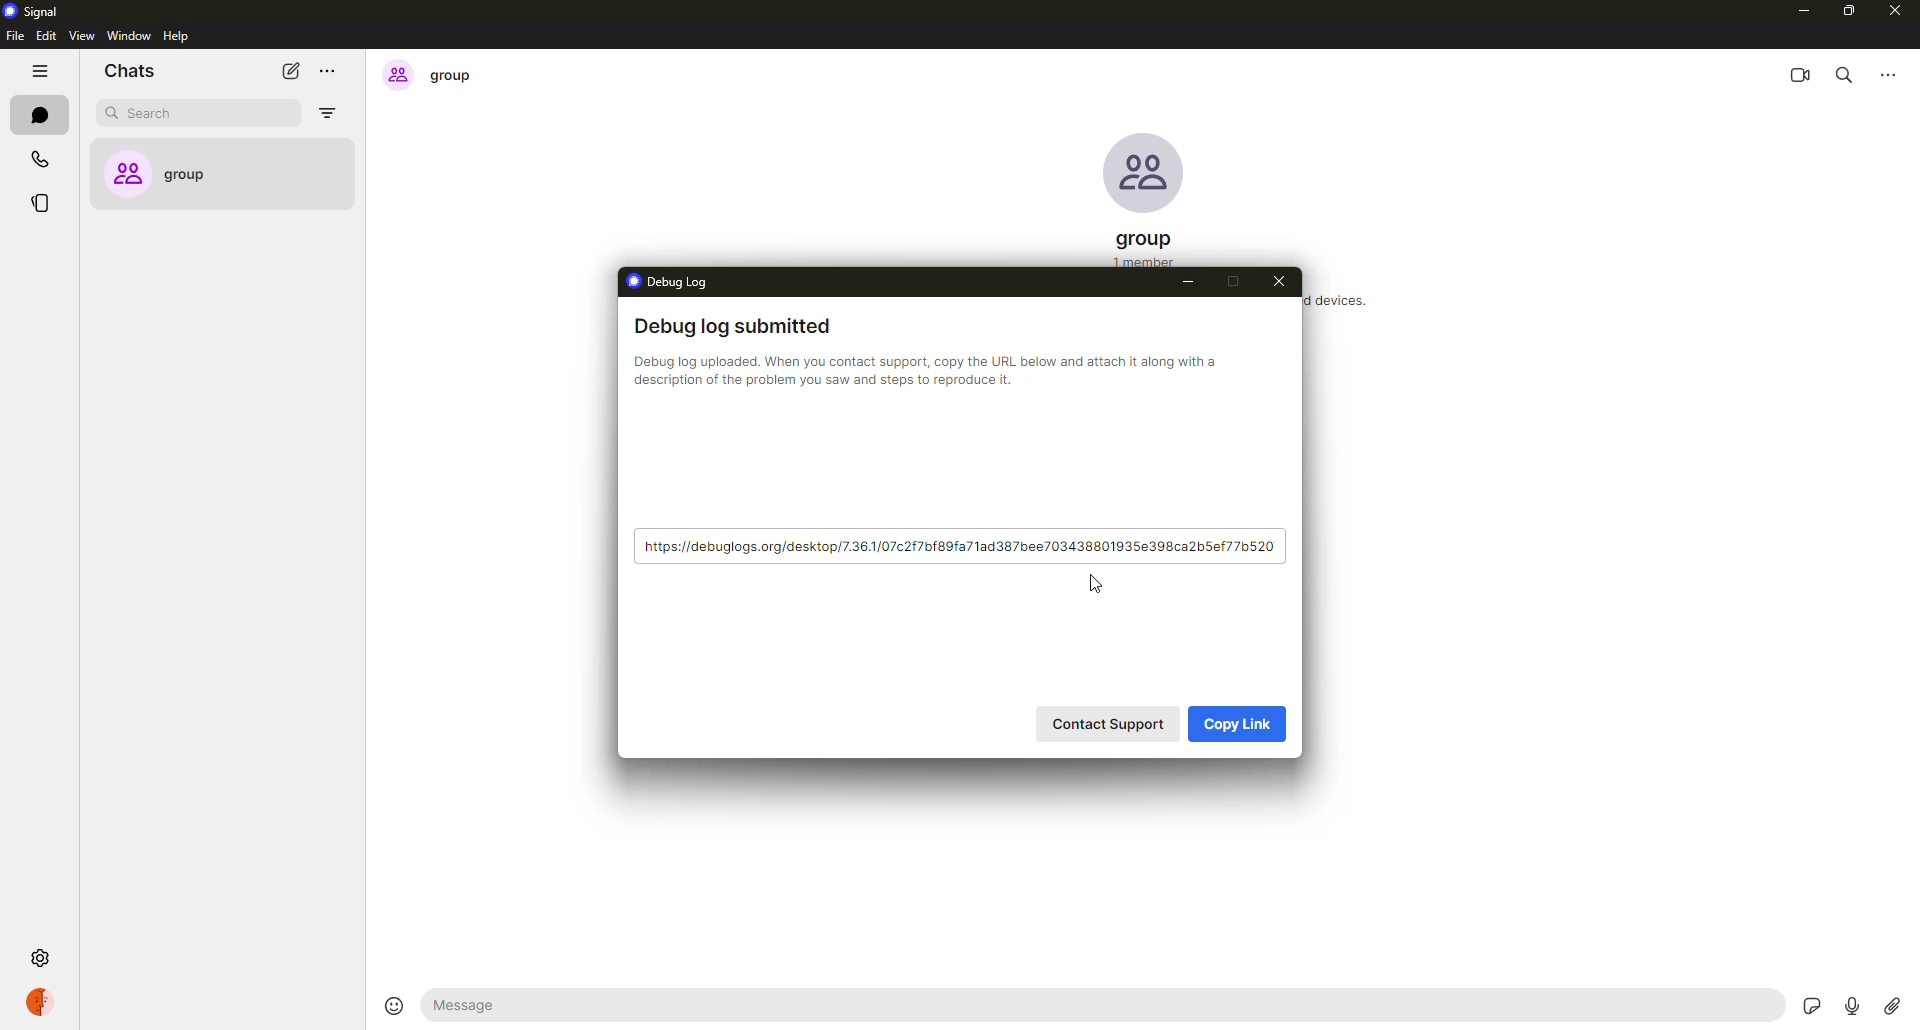  What do you see at coordinates (130, 37) in the screenshot?
I see `window` at bounding box center [130, 37].